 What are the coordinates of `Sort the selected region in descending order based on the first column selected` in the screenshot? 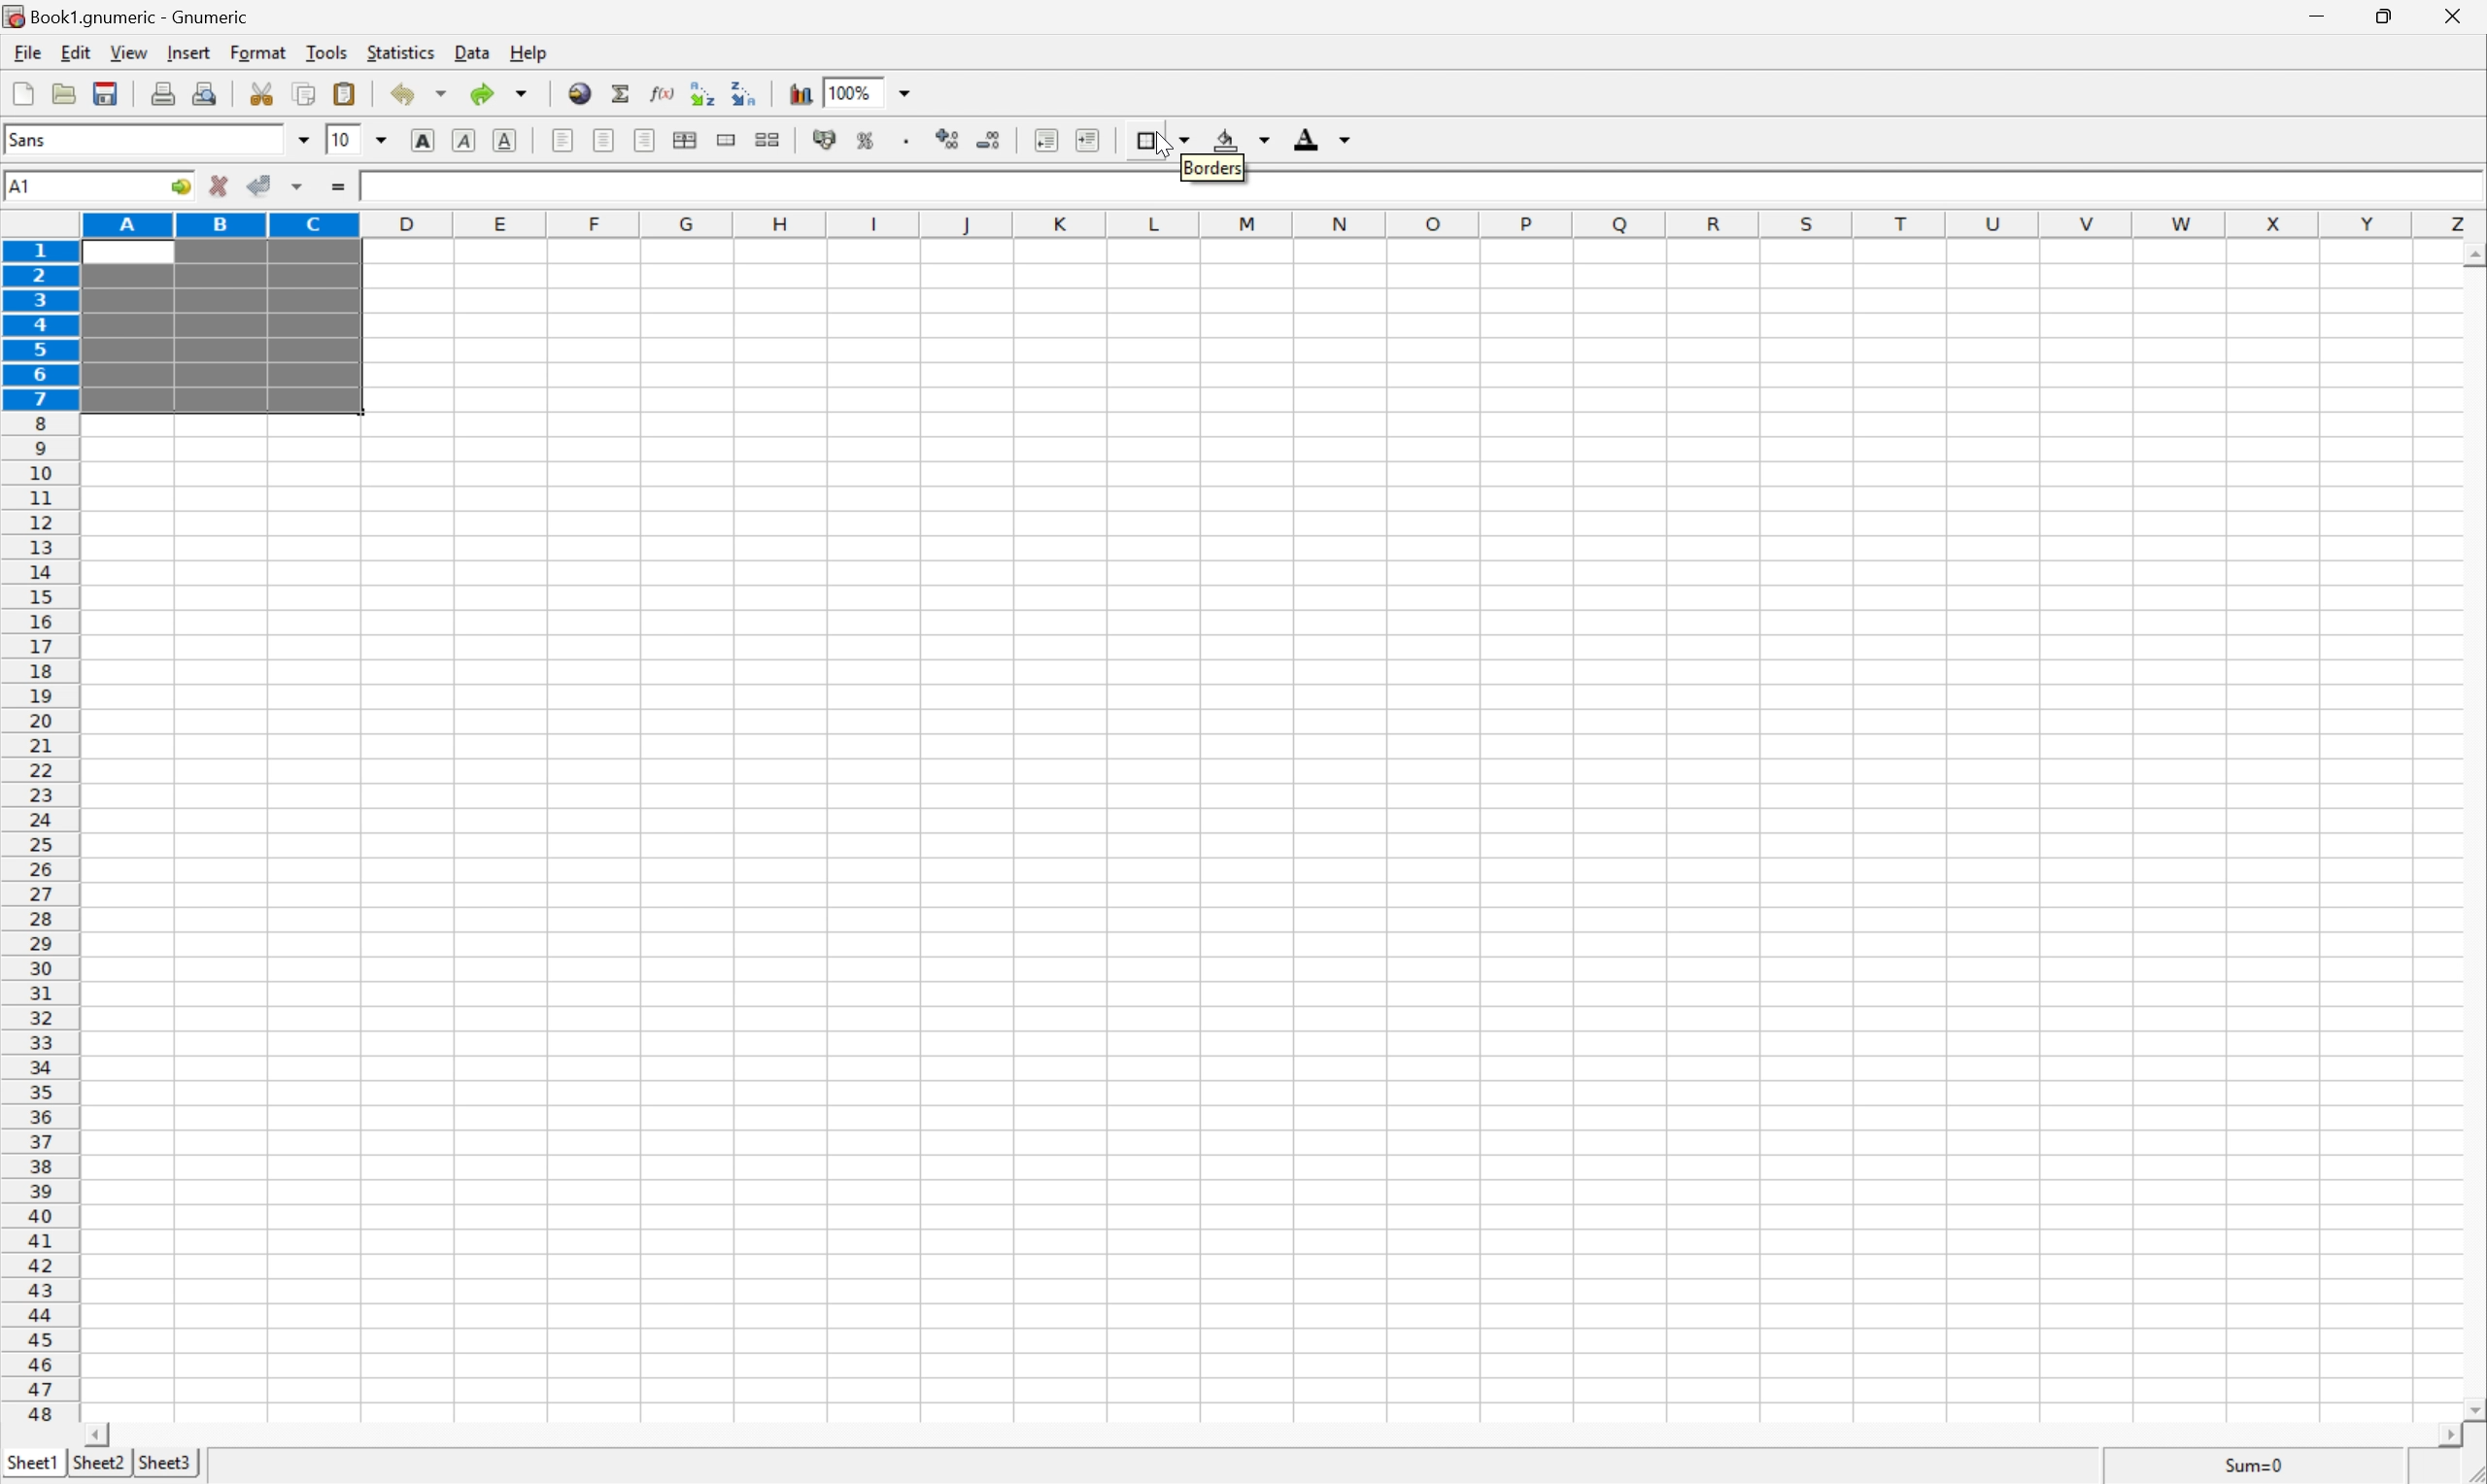 It's located at (745, 94).